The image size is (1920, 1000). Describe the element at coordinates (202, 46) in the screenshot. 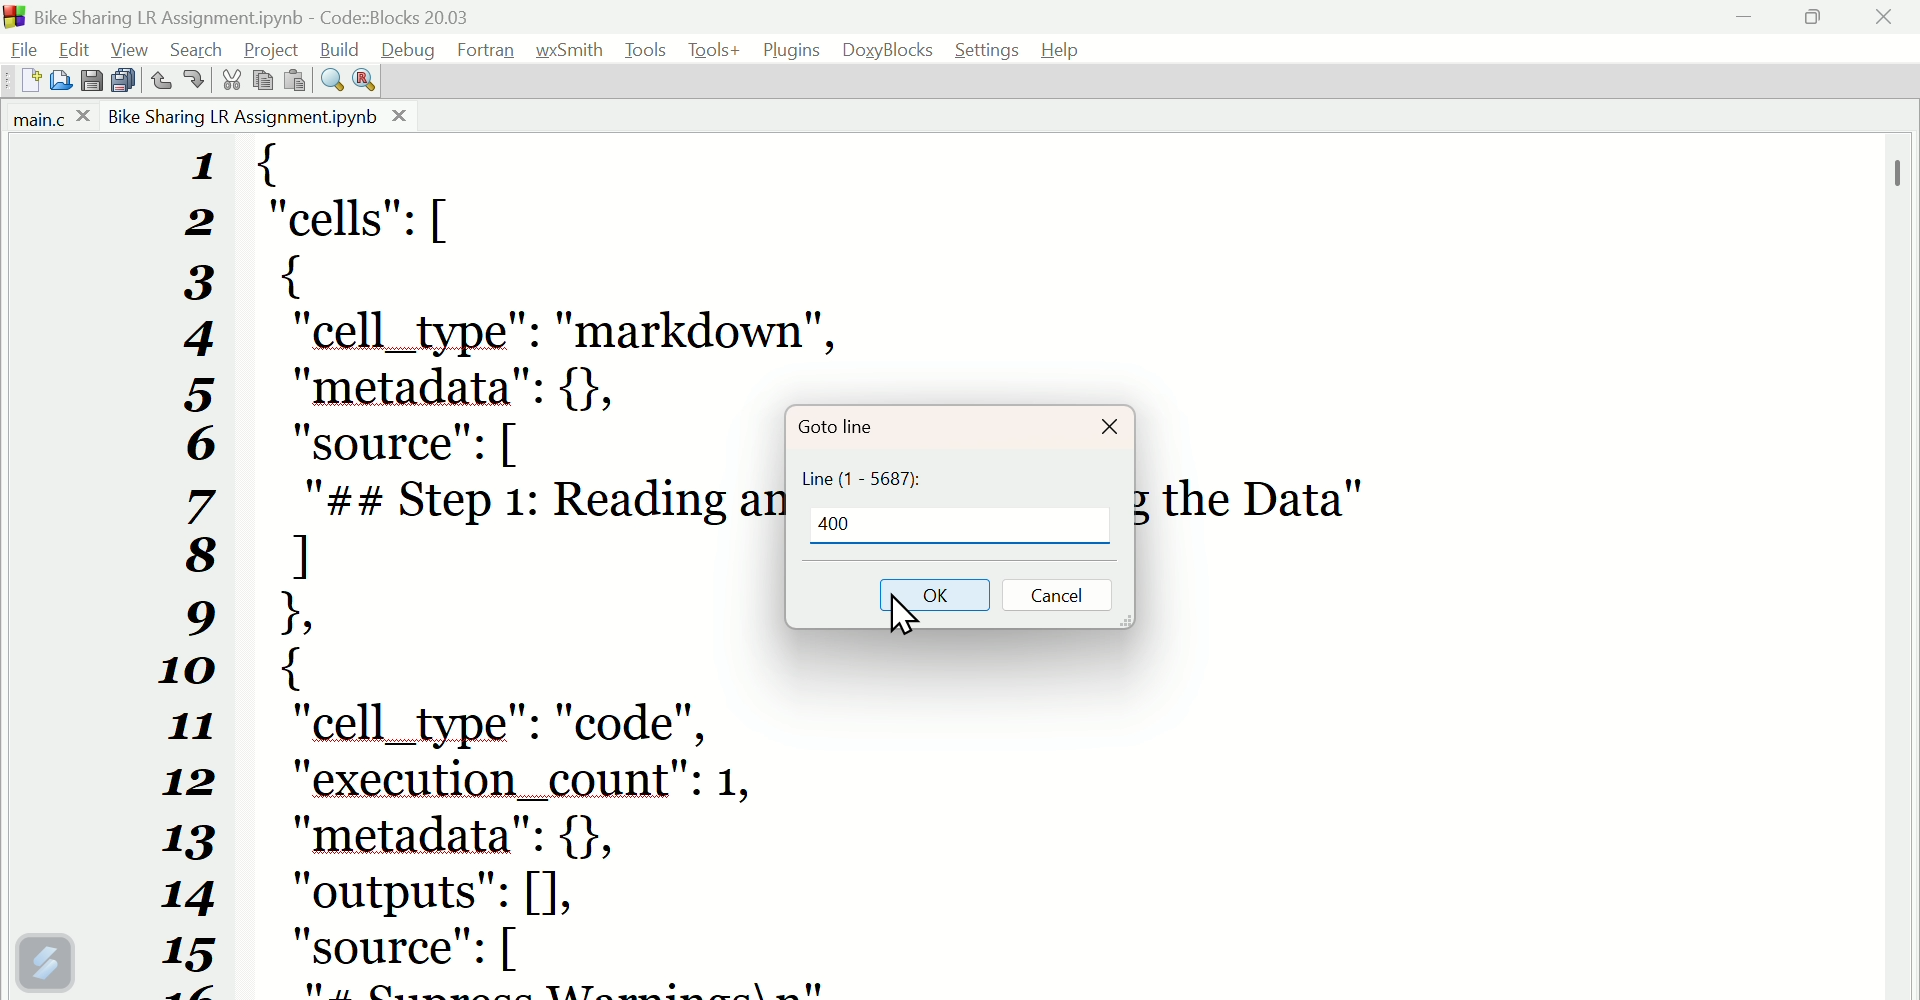

I see `Search` at that location.